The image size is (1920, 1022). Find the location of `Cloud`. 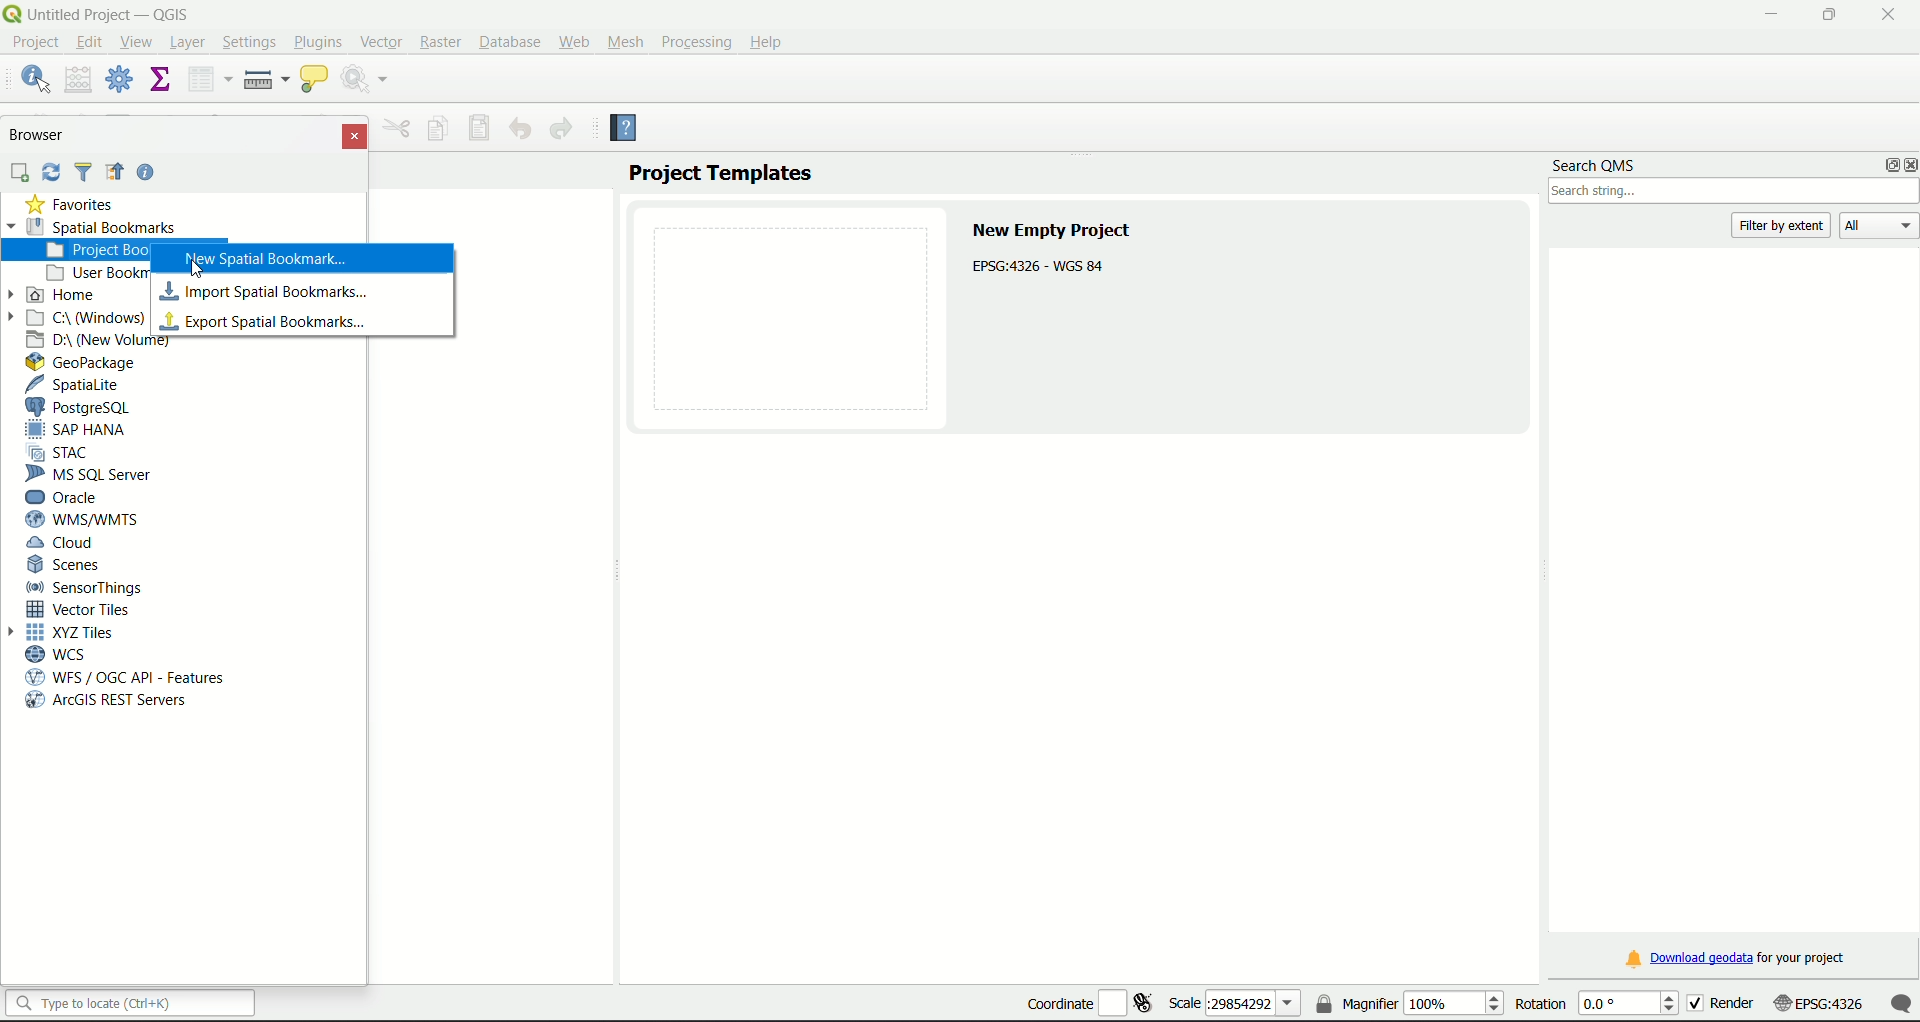

Cloud is located at coordinates (62, 544).